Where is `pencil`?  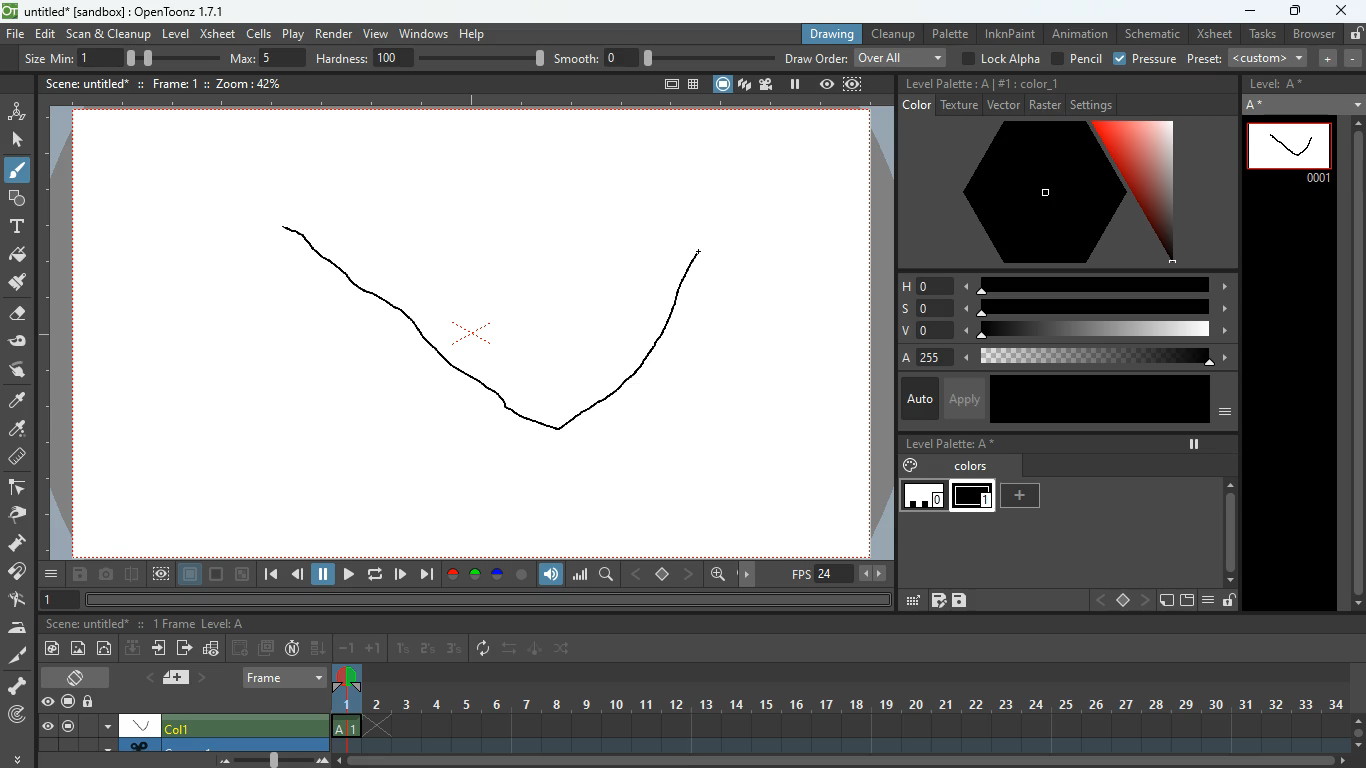
pencil is located at coordinates (1075, 59).